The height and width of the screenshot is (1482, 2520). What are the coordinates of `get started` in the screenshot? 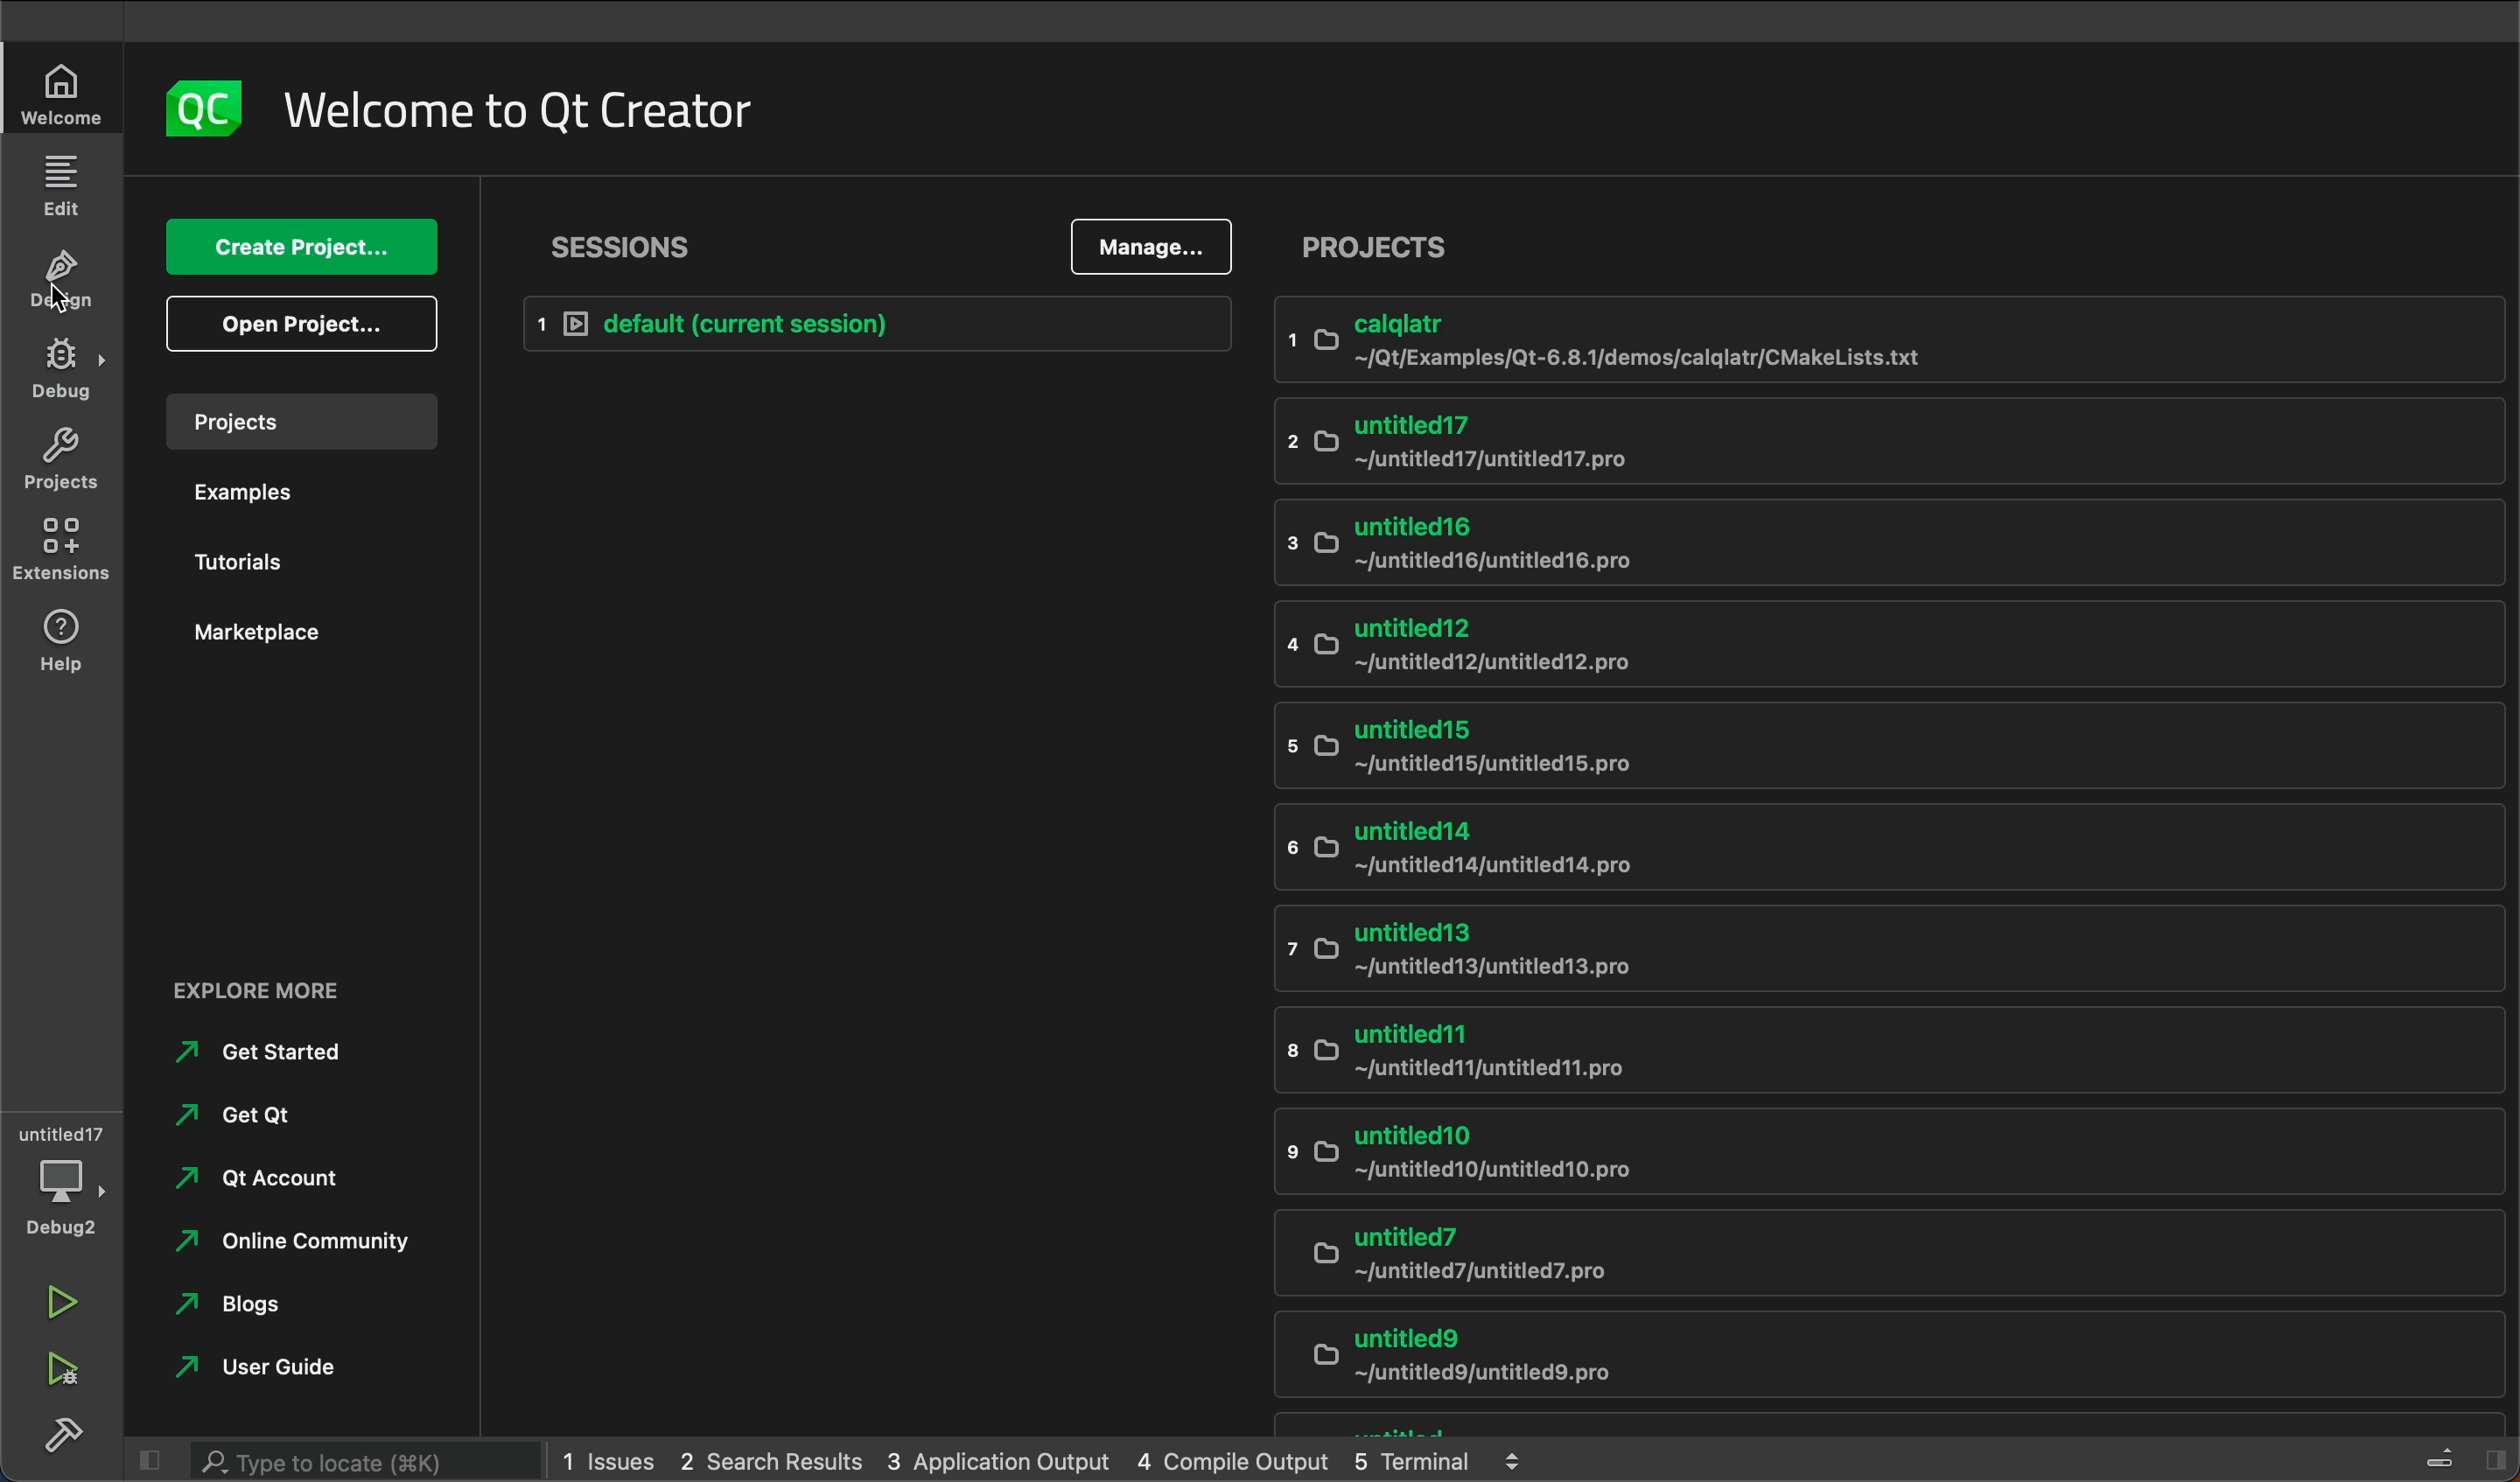 It's located at (256, 1056).